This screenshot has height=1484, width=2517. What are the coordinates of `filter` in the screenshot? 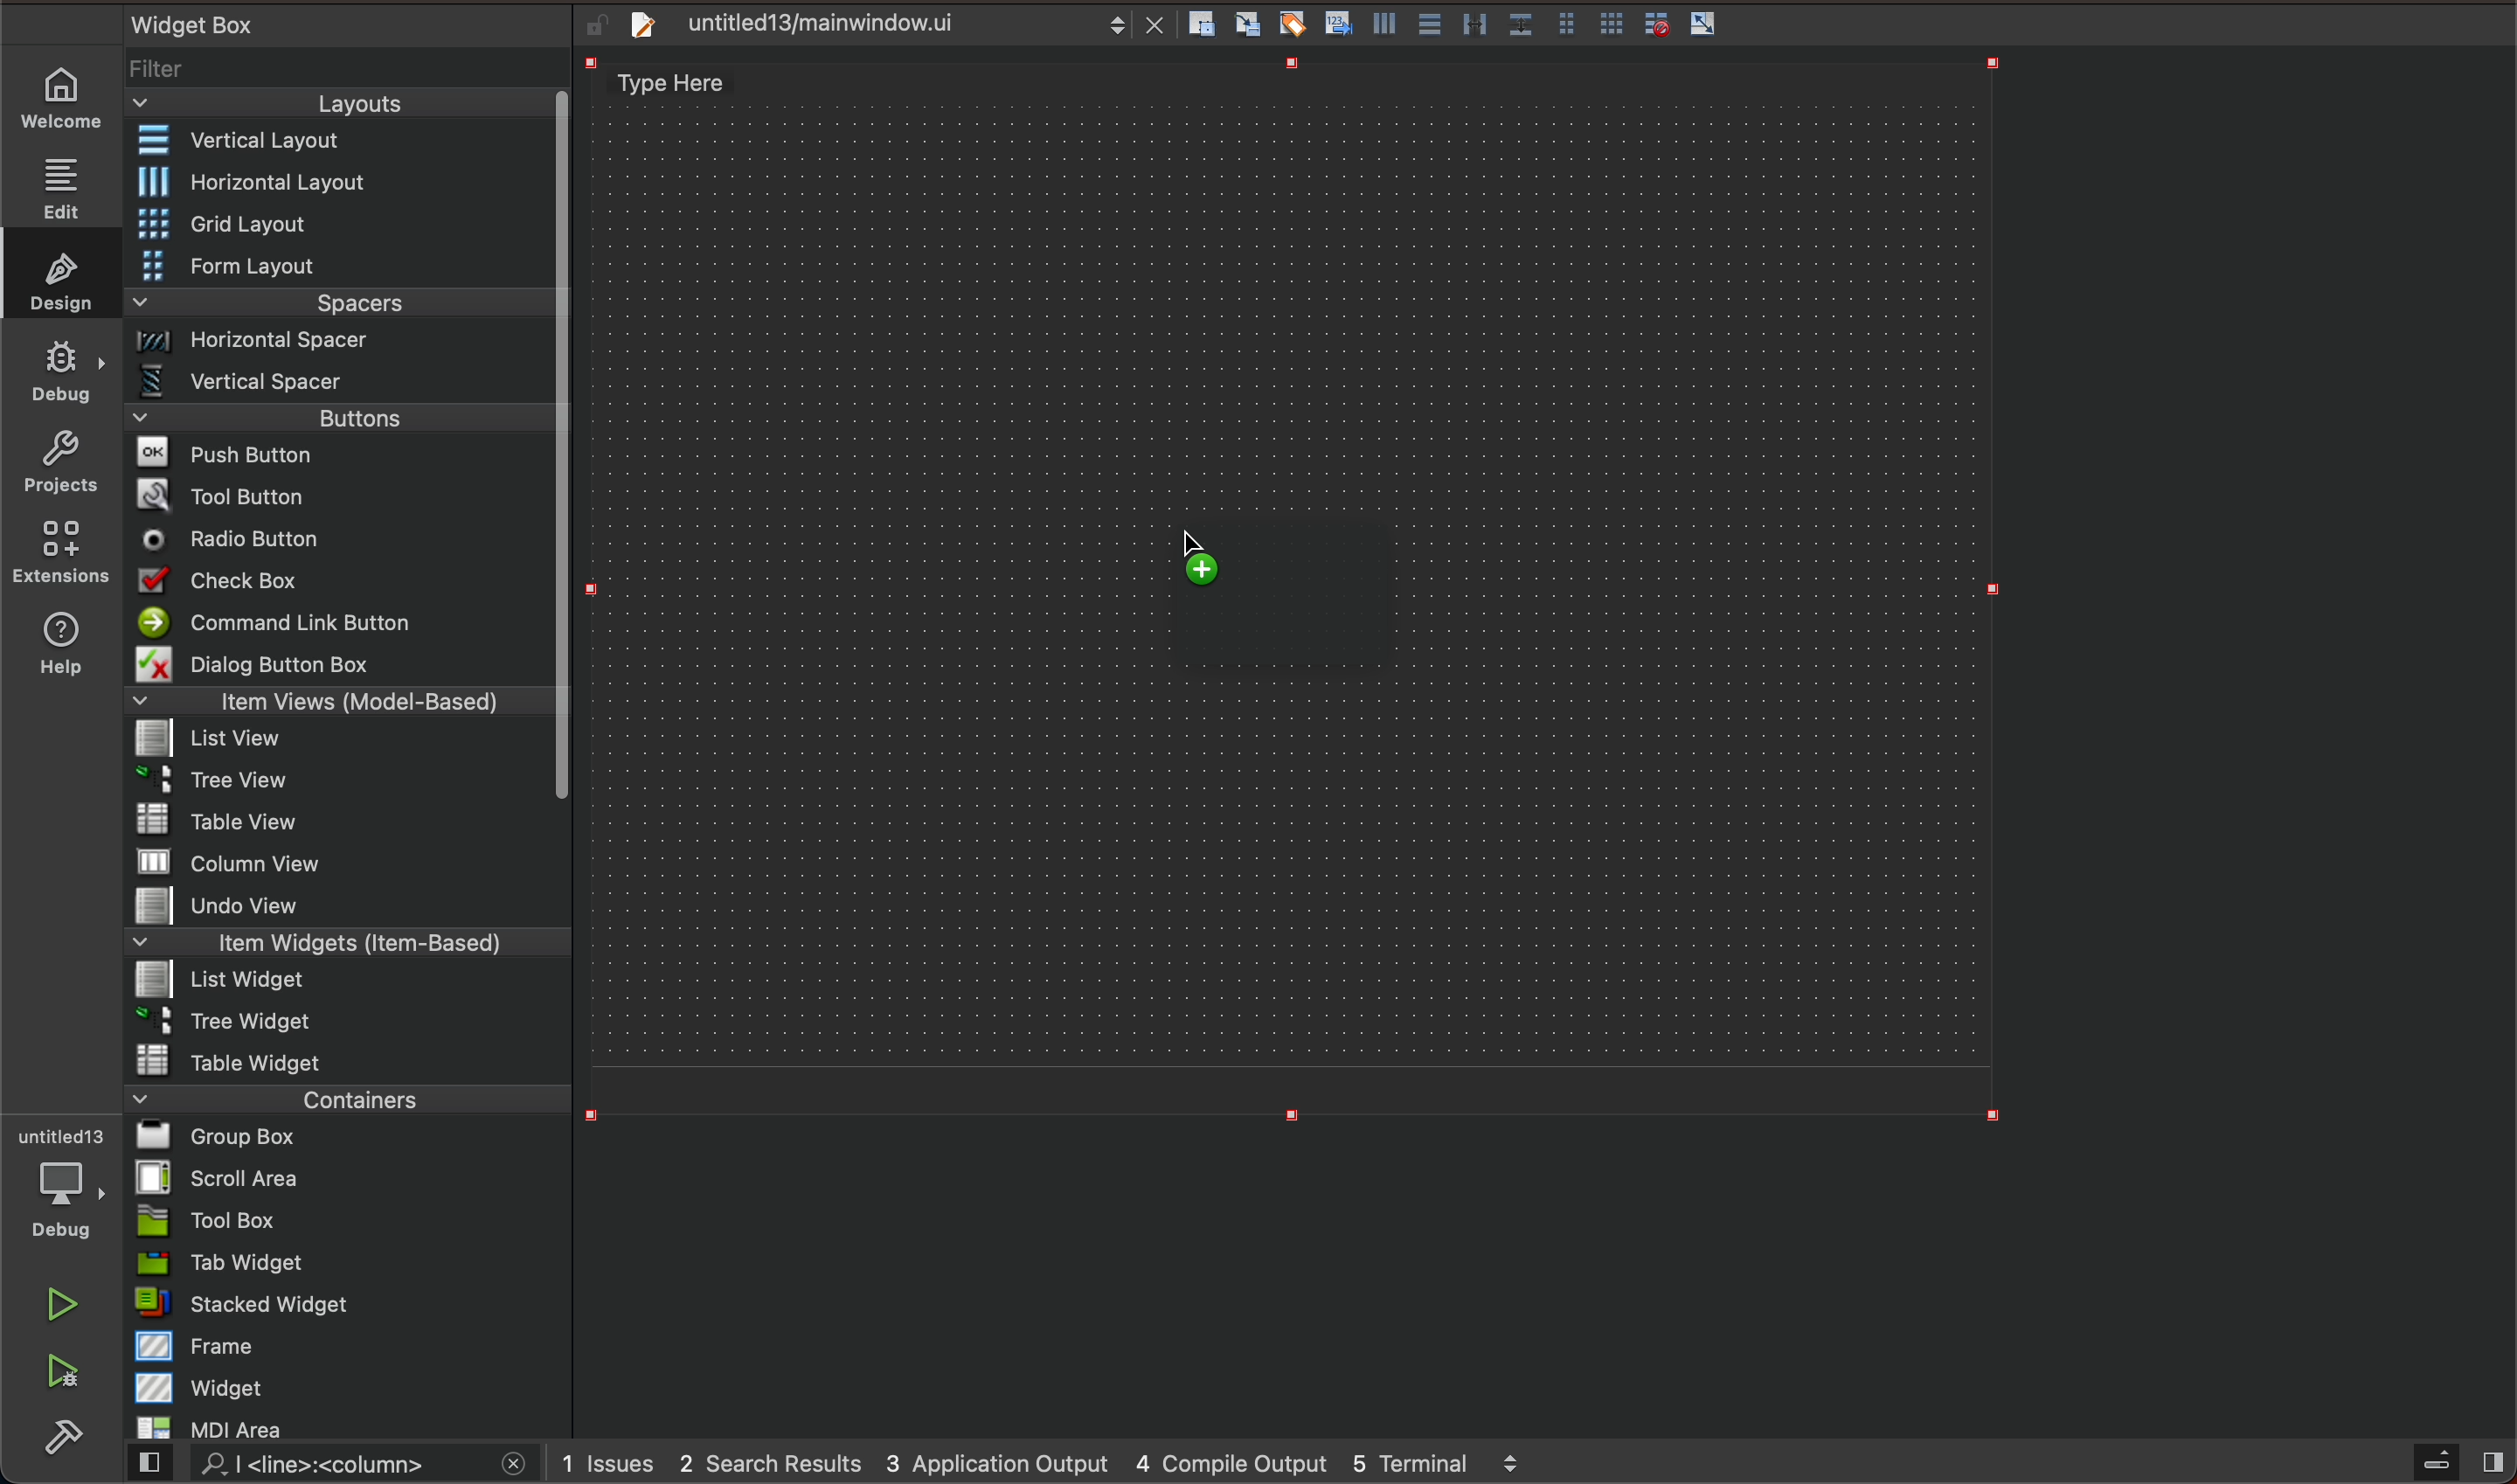 It's located at (346, 69).